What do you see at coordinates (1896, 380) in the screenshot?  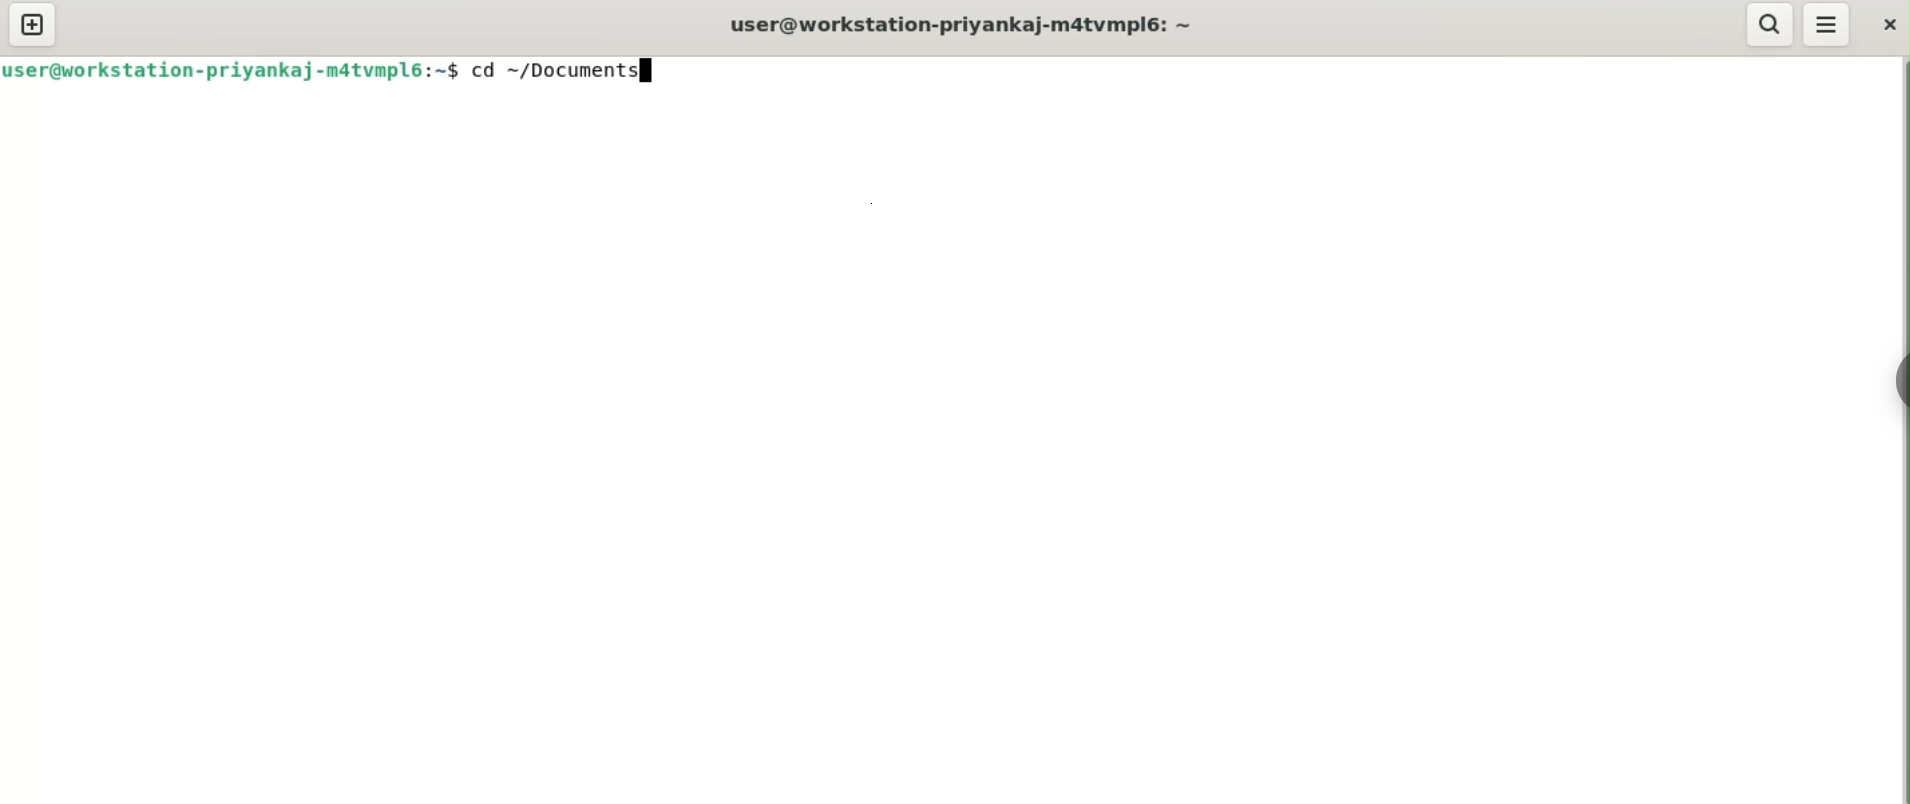 I see `sidebar` at bounding box center [1896, 380].